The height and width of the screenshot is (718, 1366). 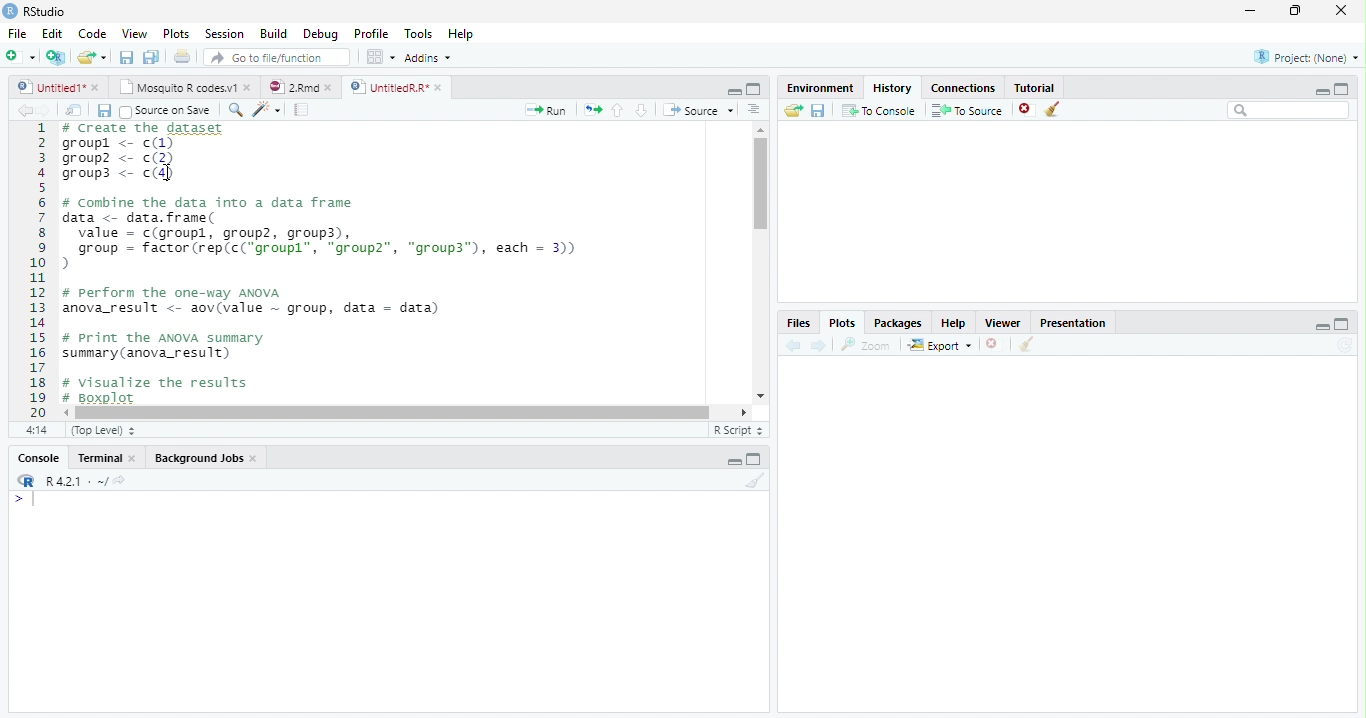 What do you see at coordinates (225, 34) in the screenshot?
I see `Session` at bounding box center [225, 34].